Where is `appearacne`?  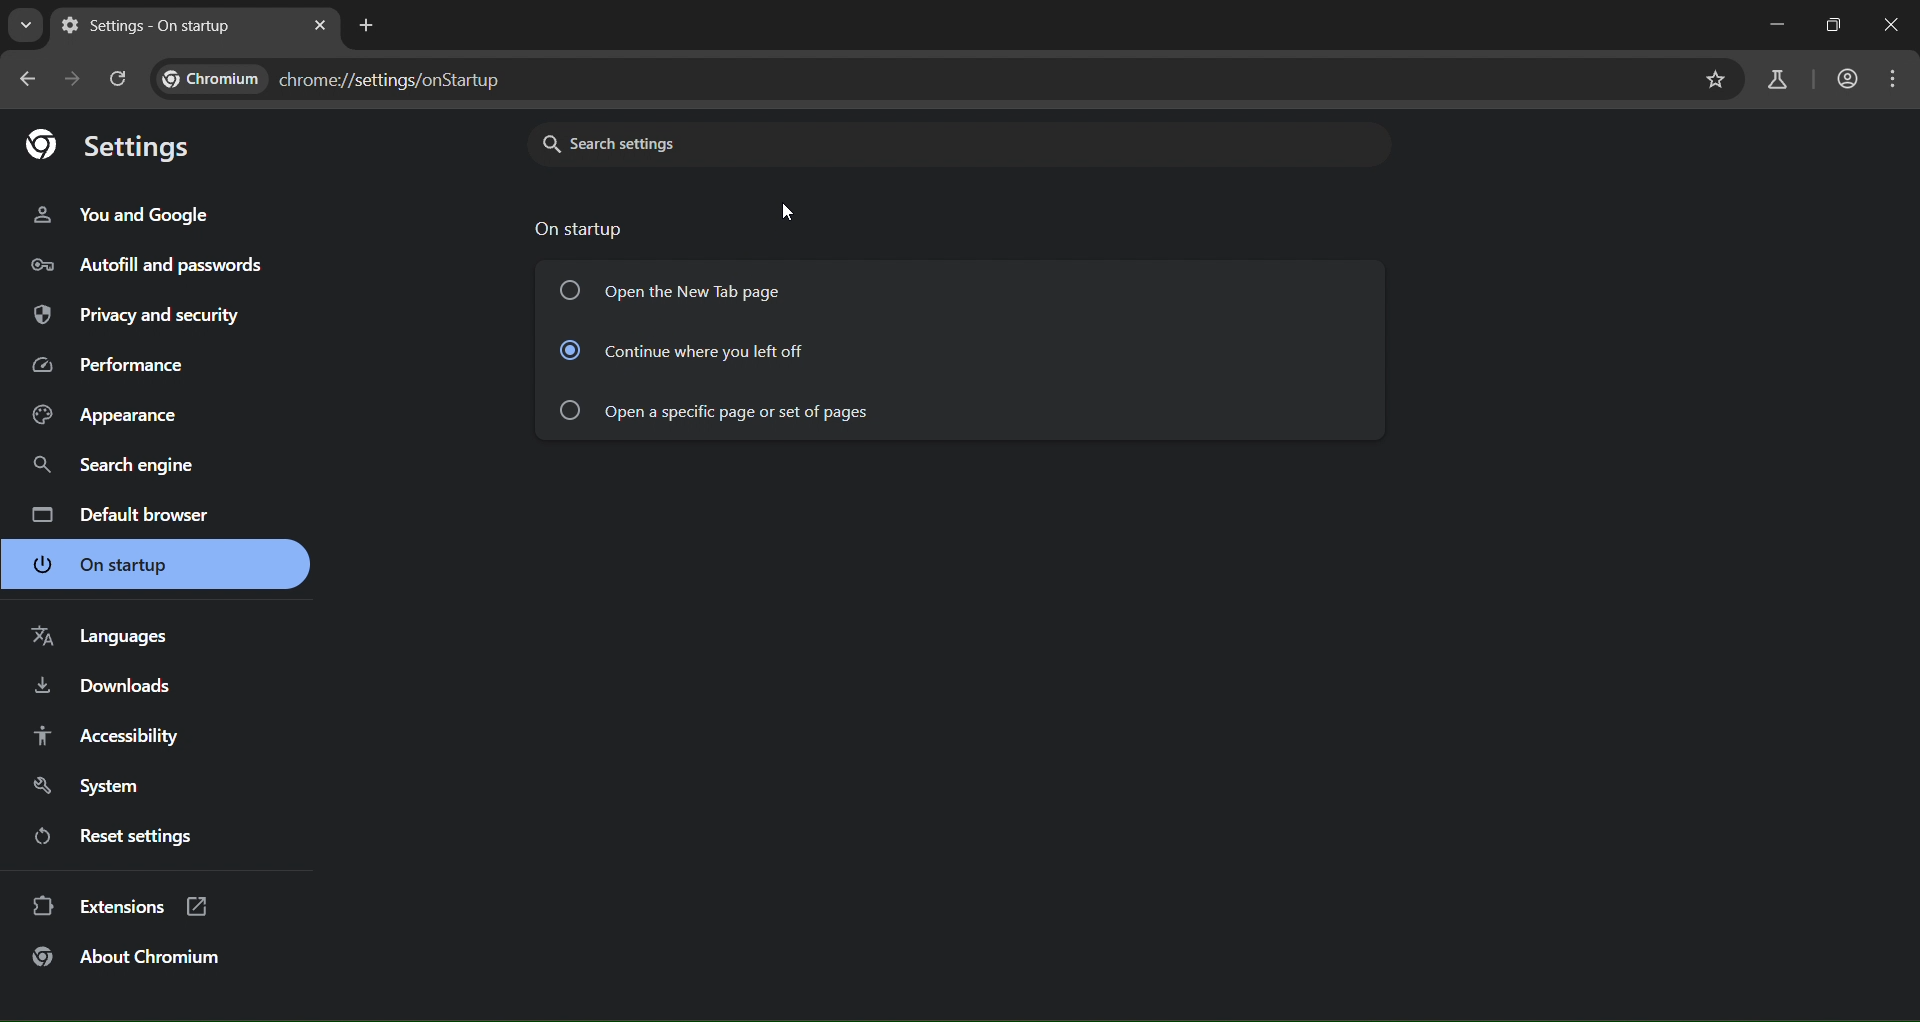
appearacne is located at coordinates (107, 418).